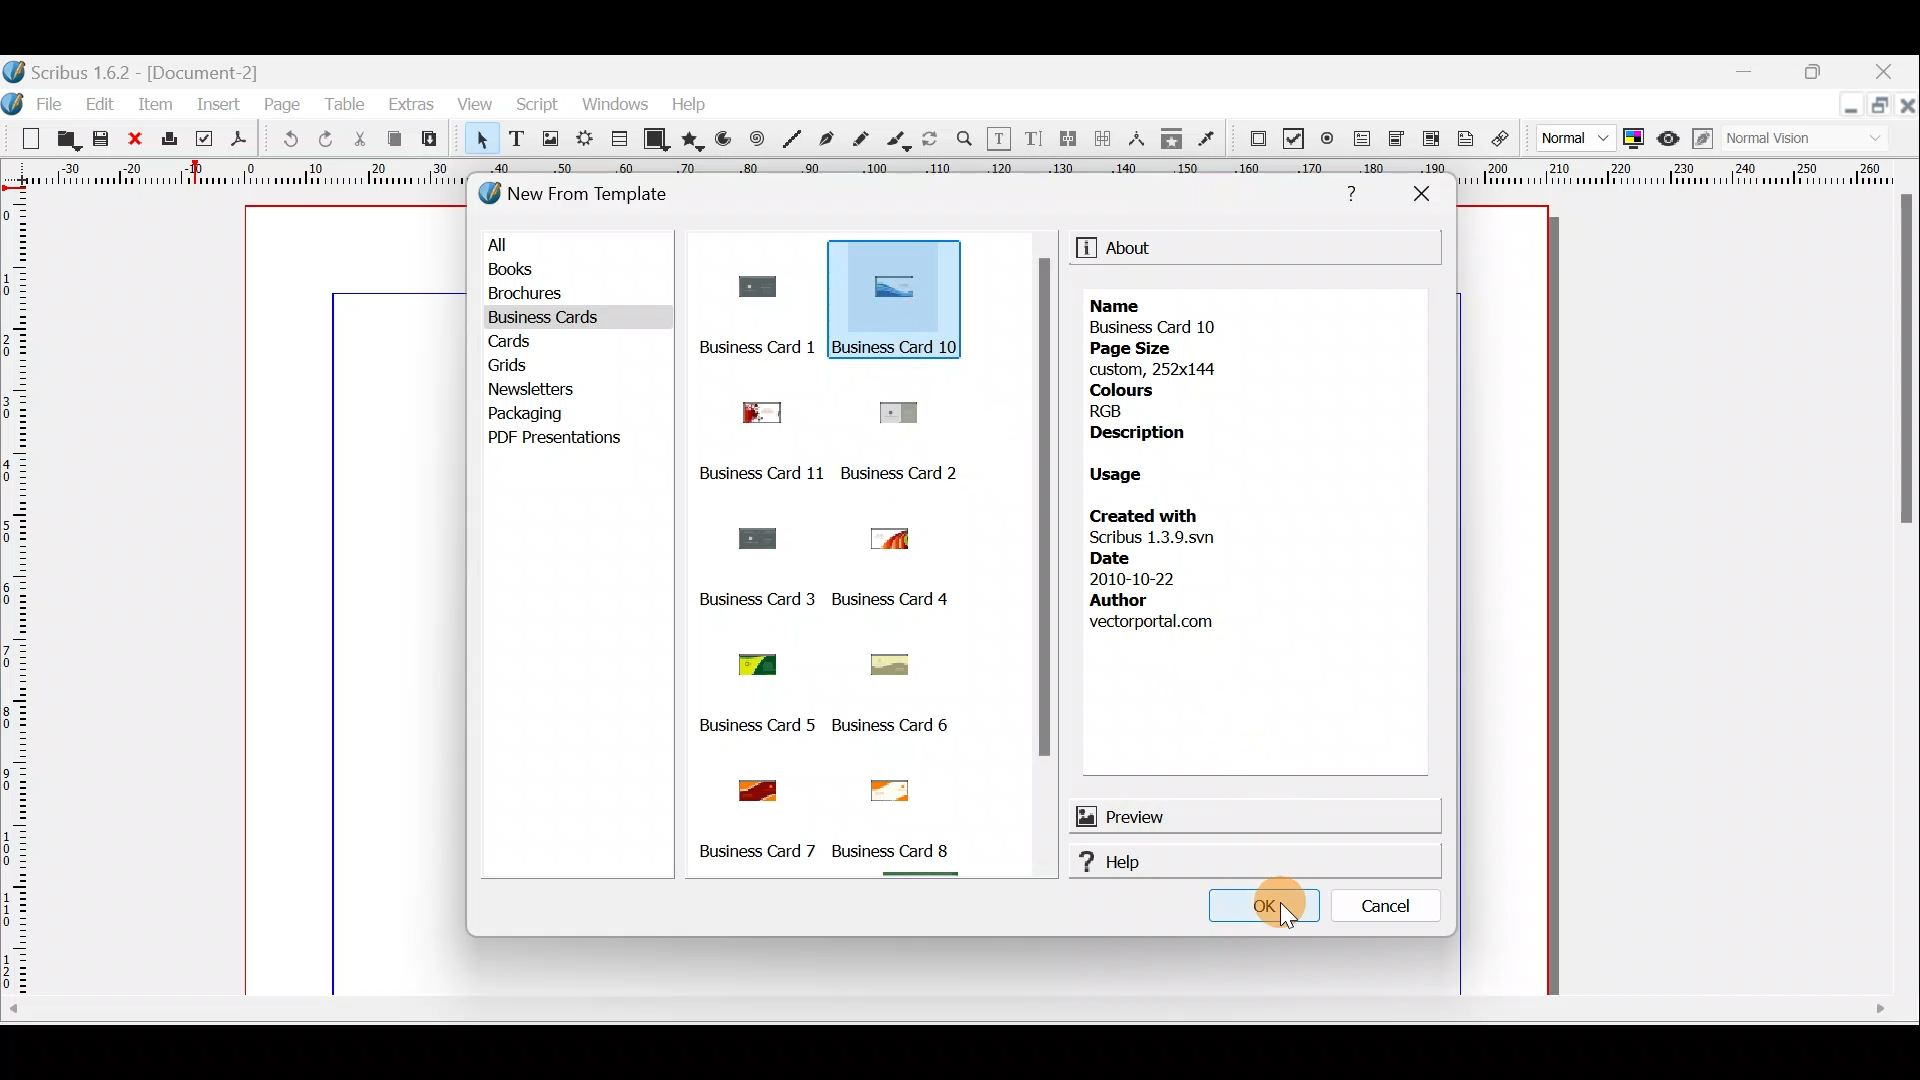  What do you see at coordinates (1827, 71) in the screenshot?
I see `Maximise` at bounding box center [1827, 71].